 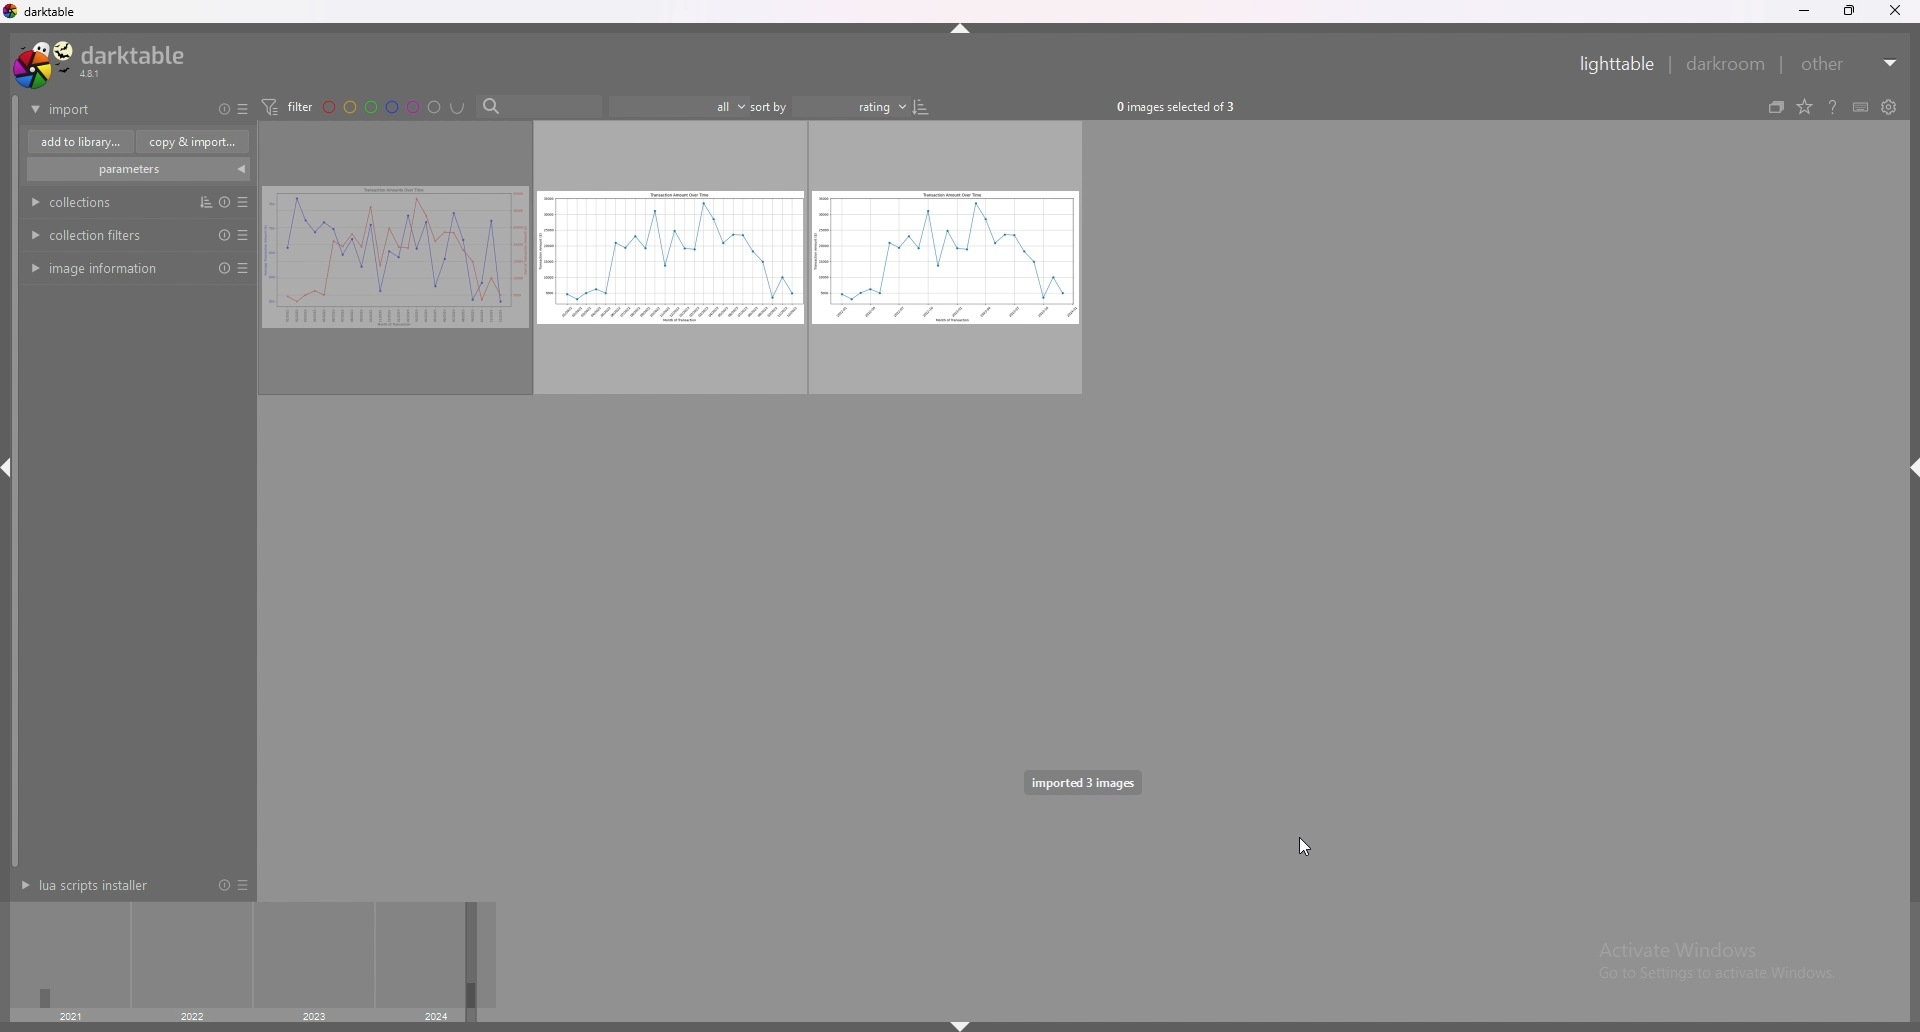 I want to click on reset, so click(x=222, y=885).